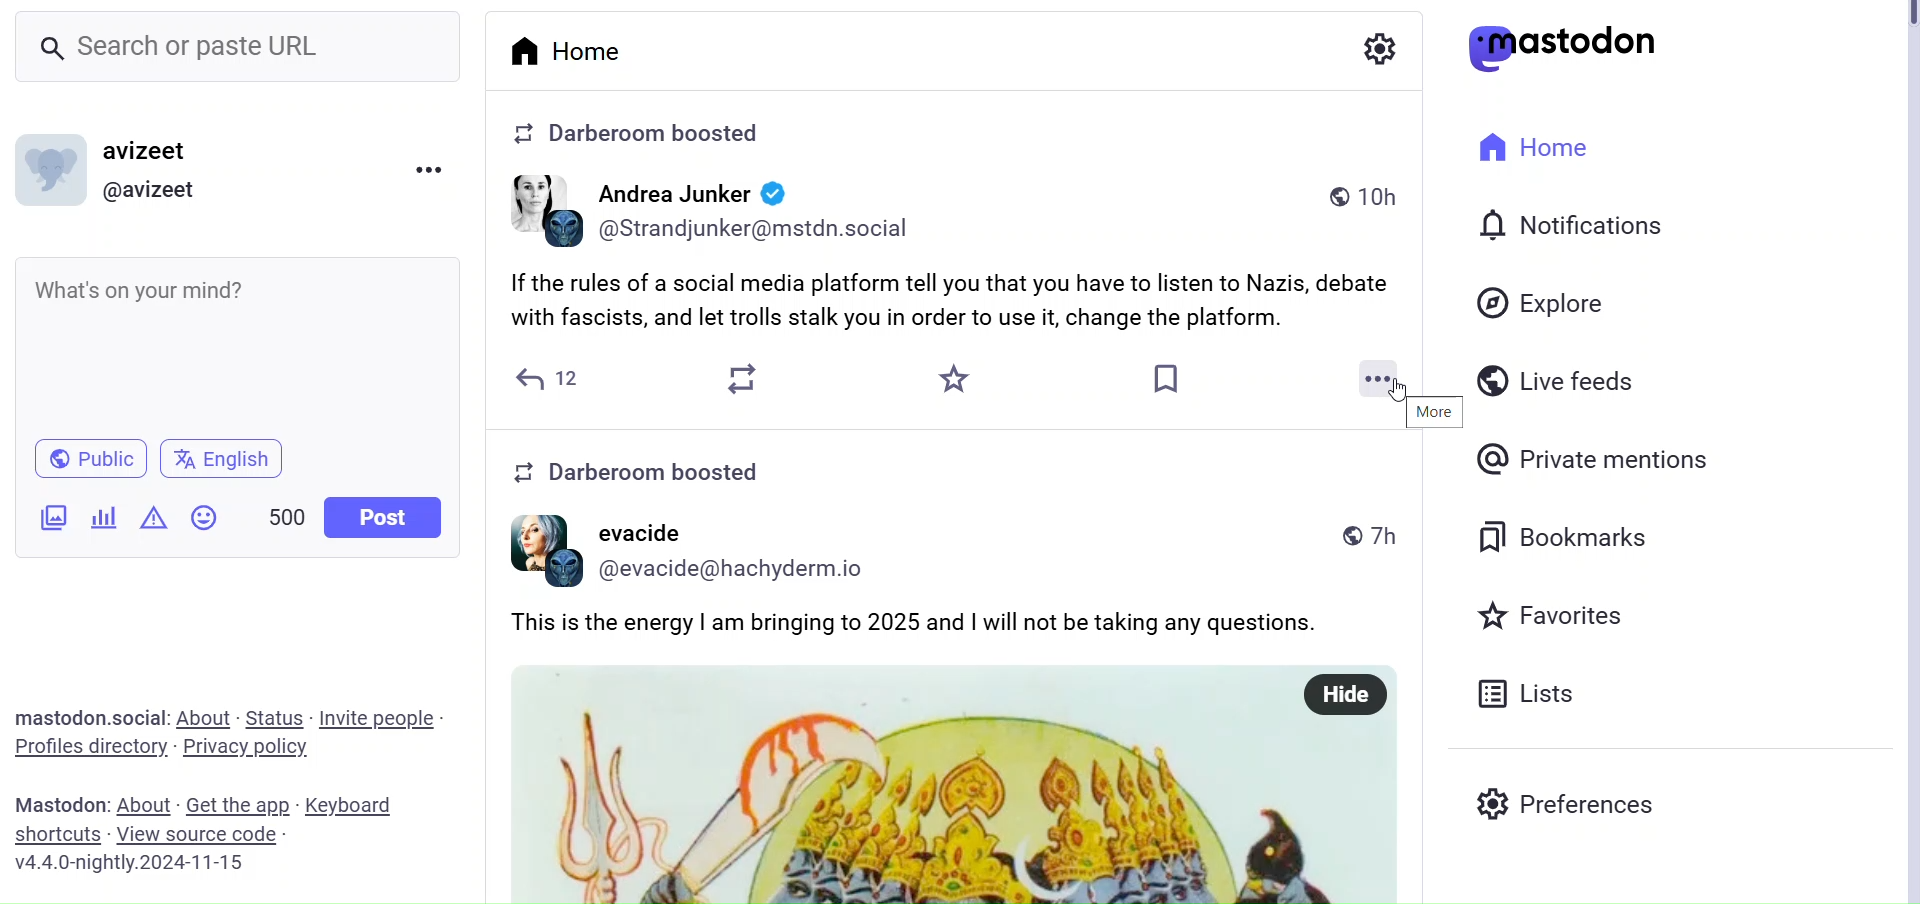 The image size is (1920, 904). I want to click on Bookmarks, so click(1561, 539).